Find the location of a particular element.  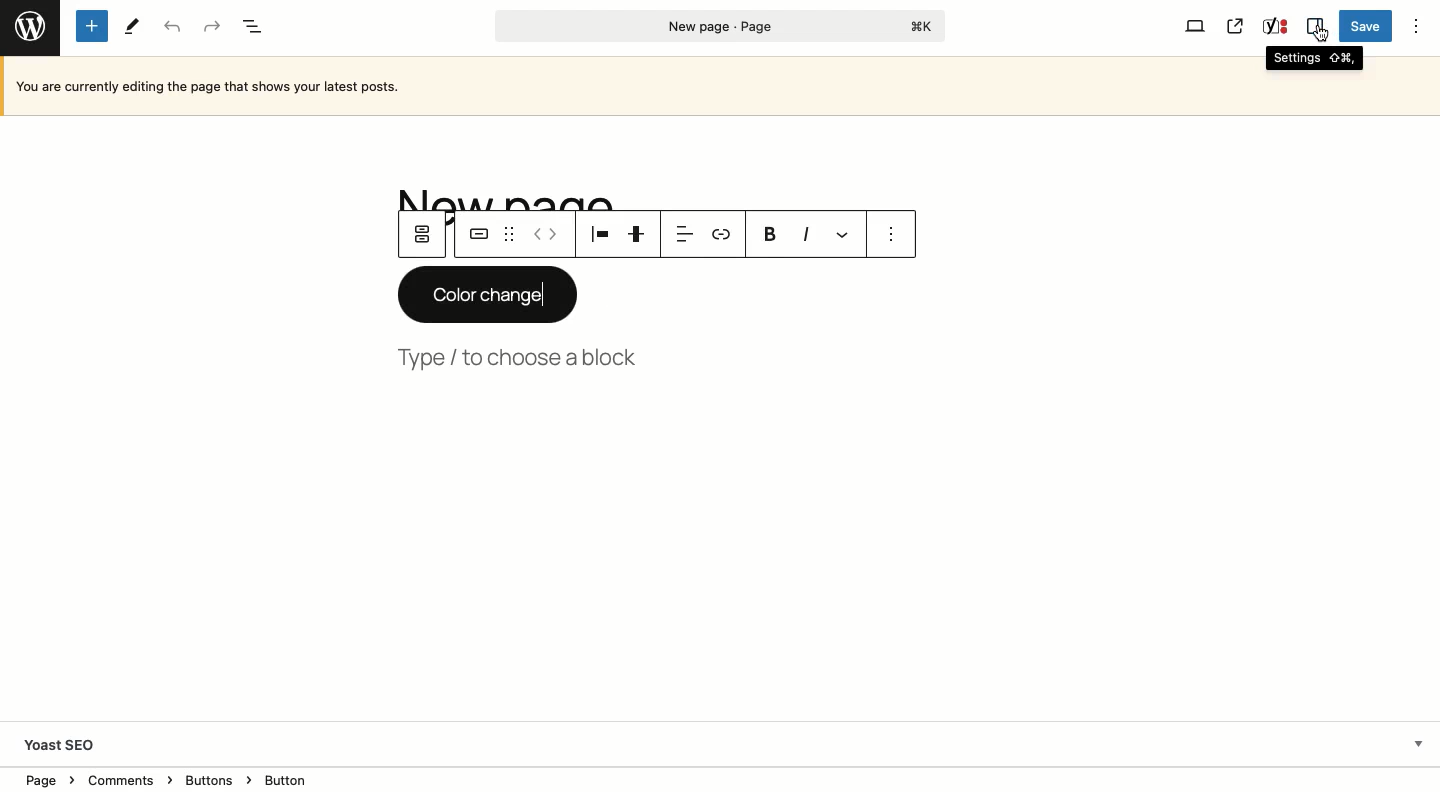

Undo is located at coordinates (172, 28).